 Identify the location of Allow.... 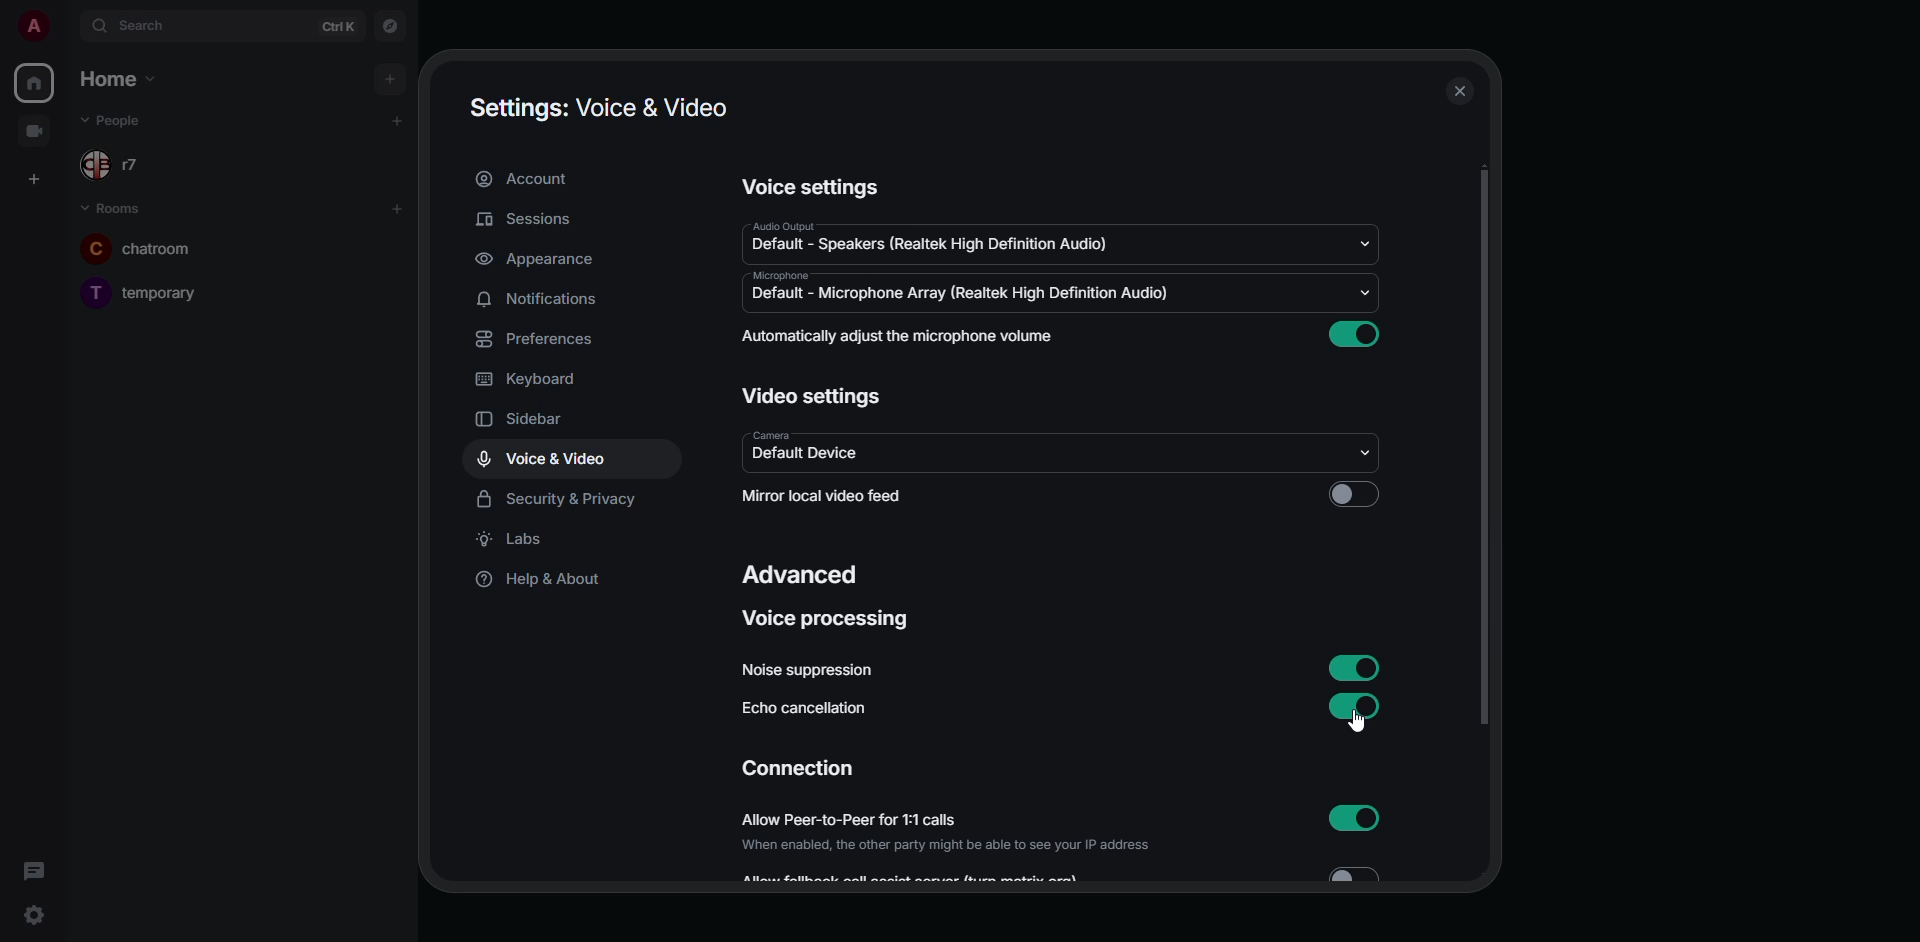
(915, 878).